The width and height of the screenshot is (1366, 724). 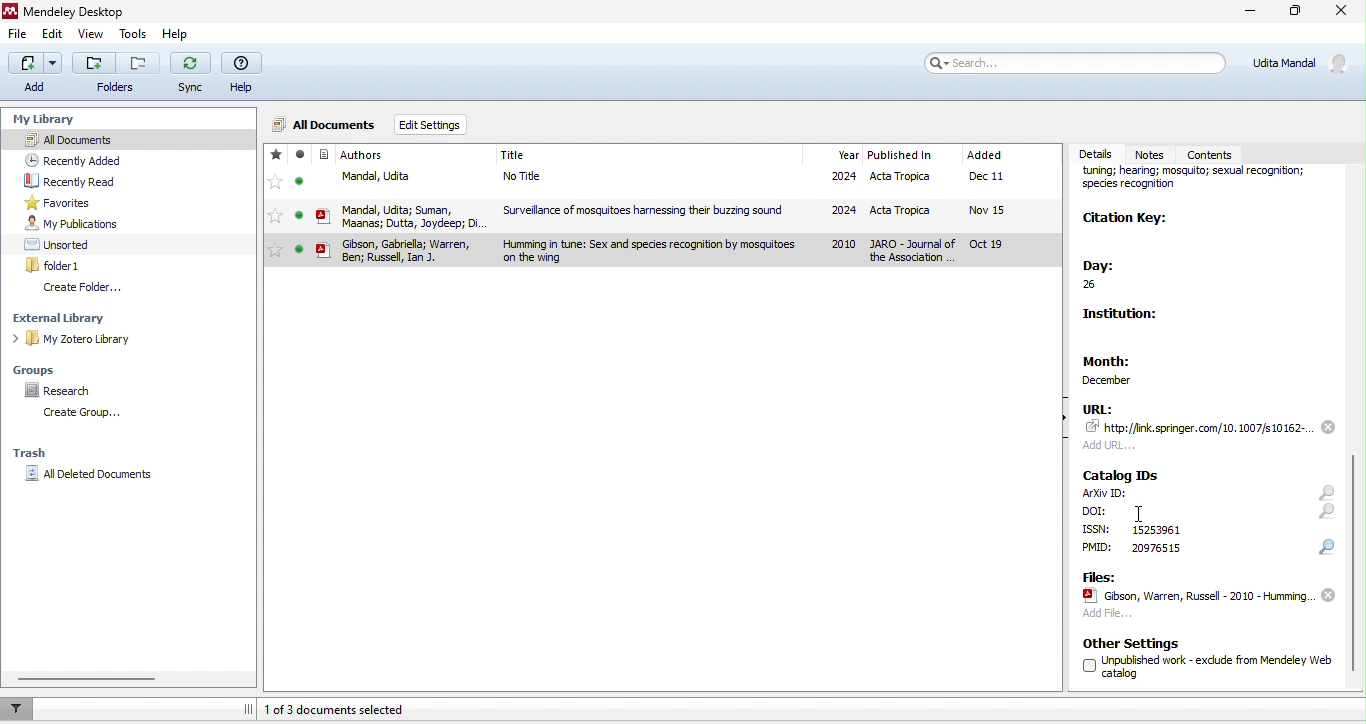 What do you see at coordinates (94, 475) in the screenshot?
I see `all deleted documents` at bounding box center [94, 475].